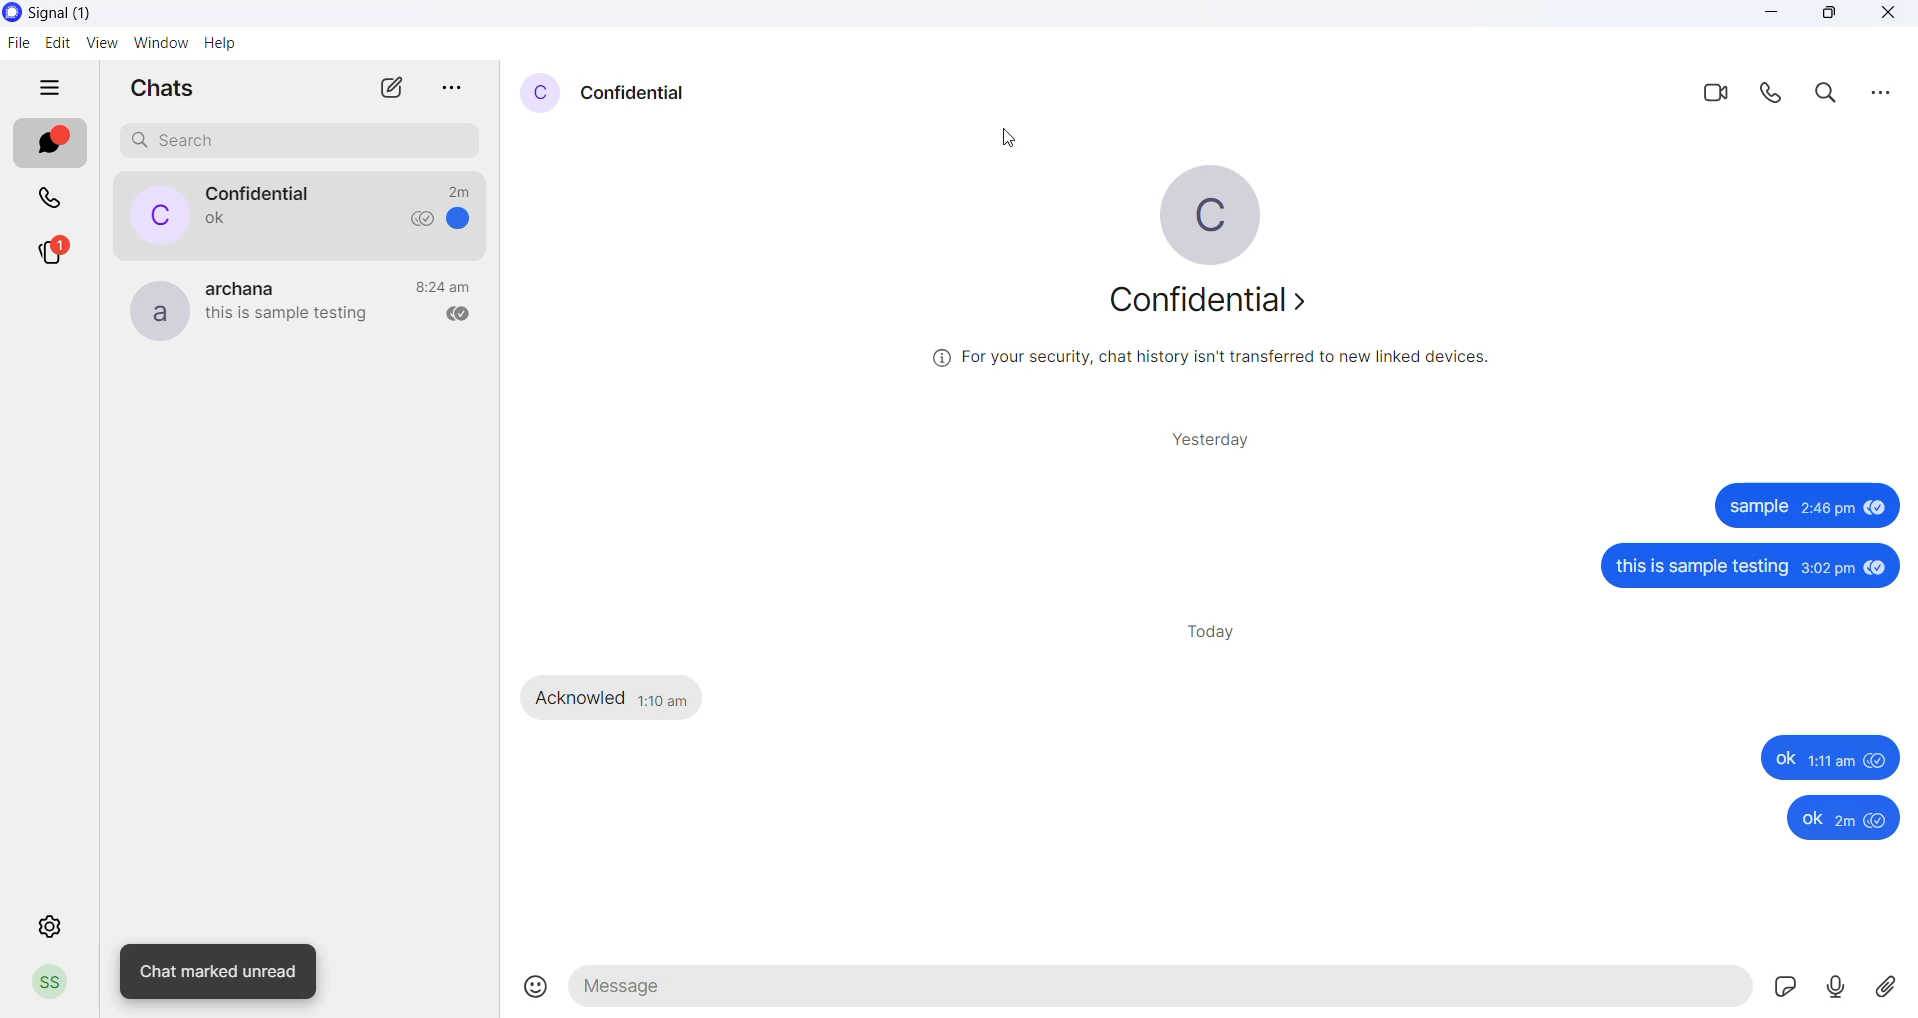 This screenshot has width=1918, height=1018. I want to click on help, so click(218, 42).